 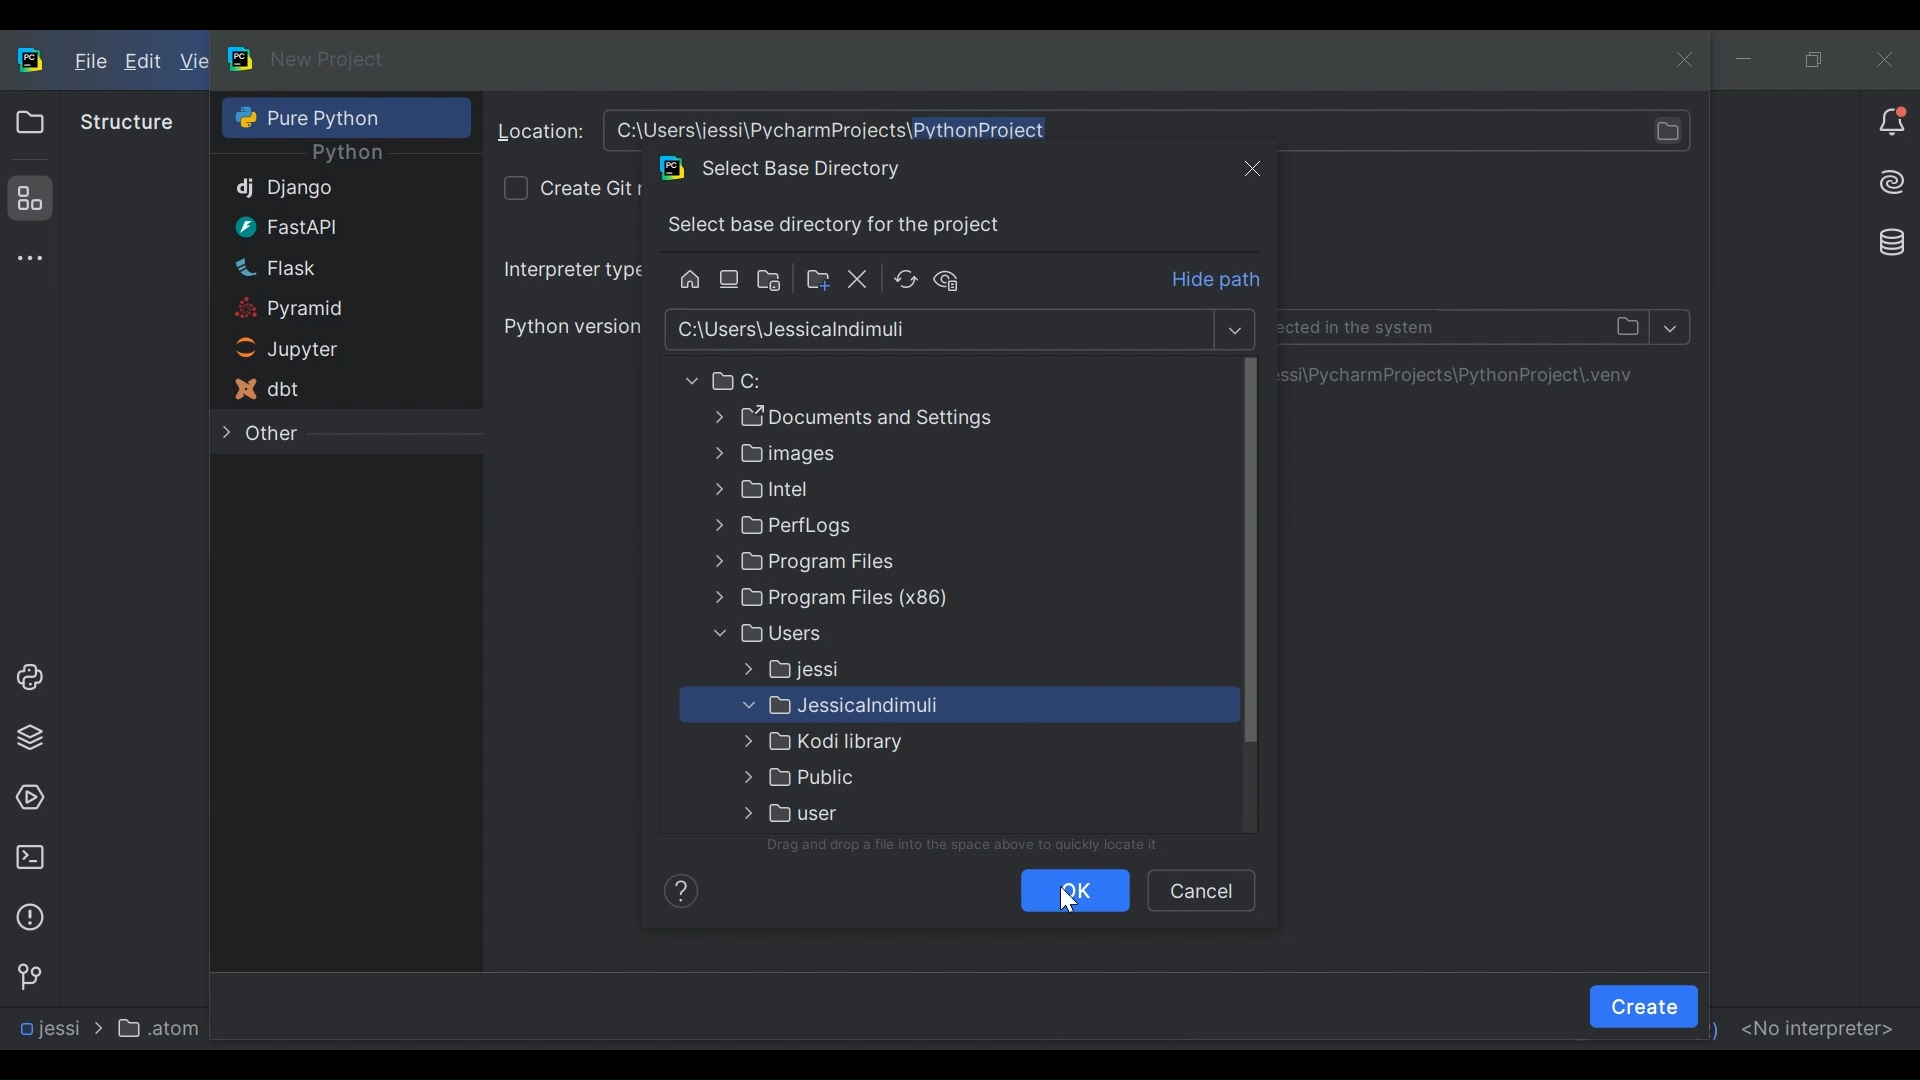 What do you see at coordinates (541, 132) in the screenshot?
I see `Location` at bounding box center [541, 132].